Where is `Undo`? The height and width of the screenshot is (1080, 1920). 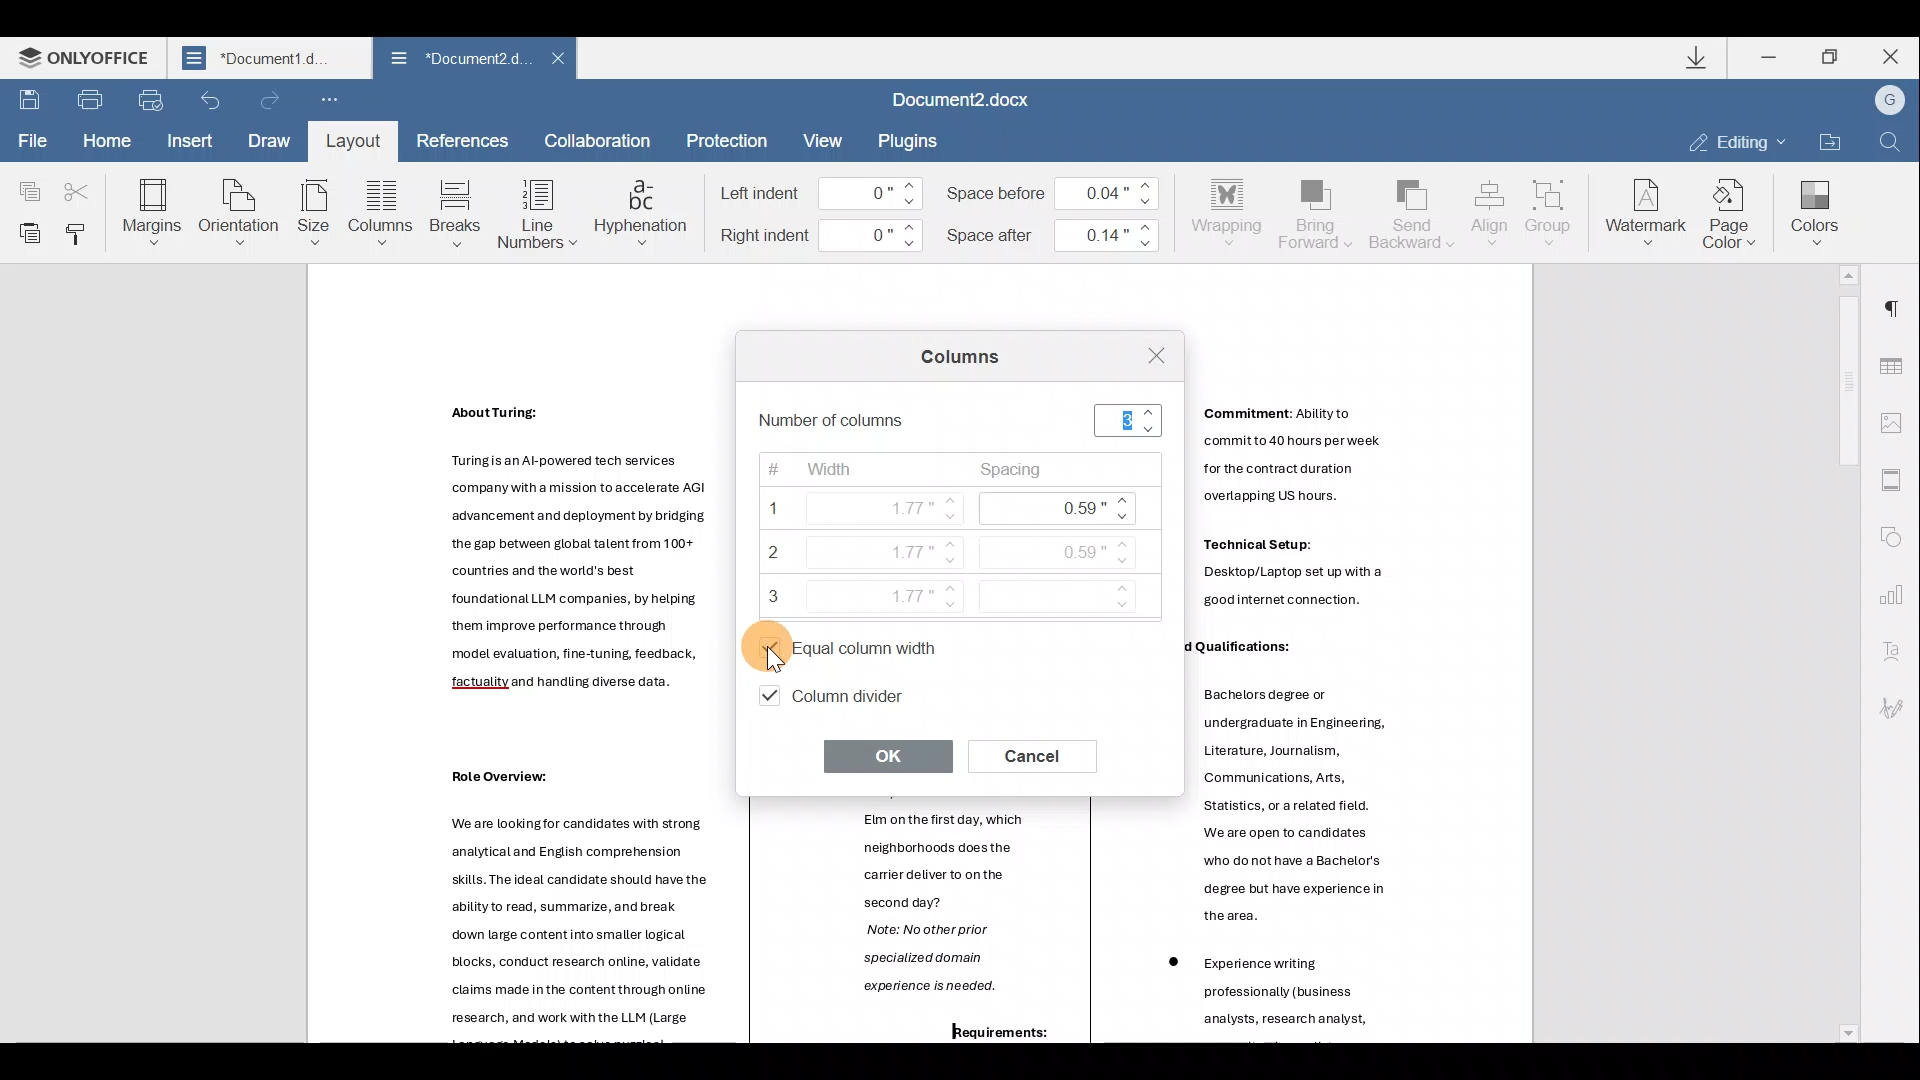
Undo is located at coordinates (210, 100).